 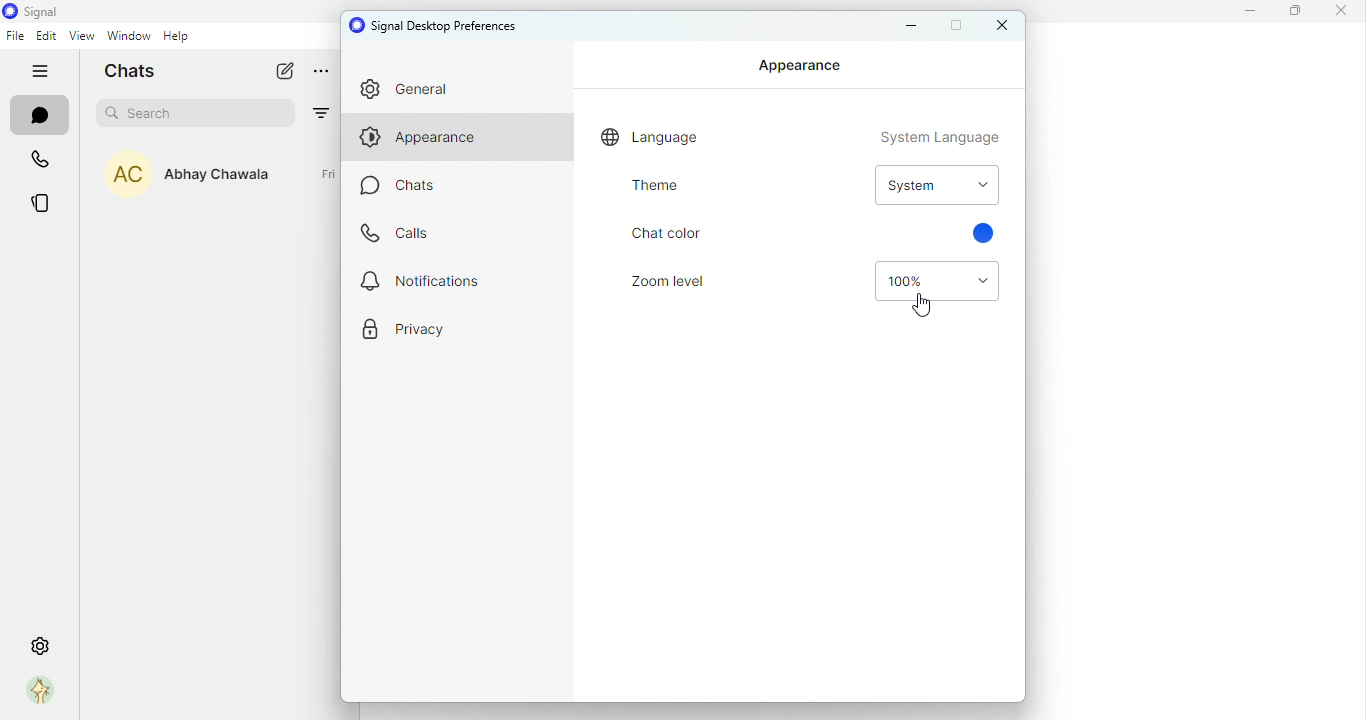 What do you see at coordinates (655, 285) in the screenshot?
I see `Zoom level` at bounding box center [655, 285].